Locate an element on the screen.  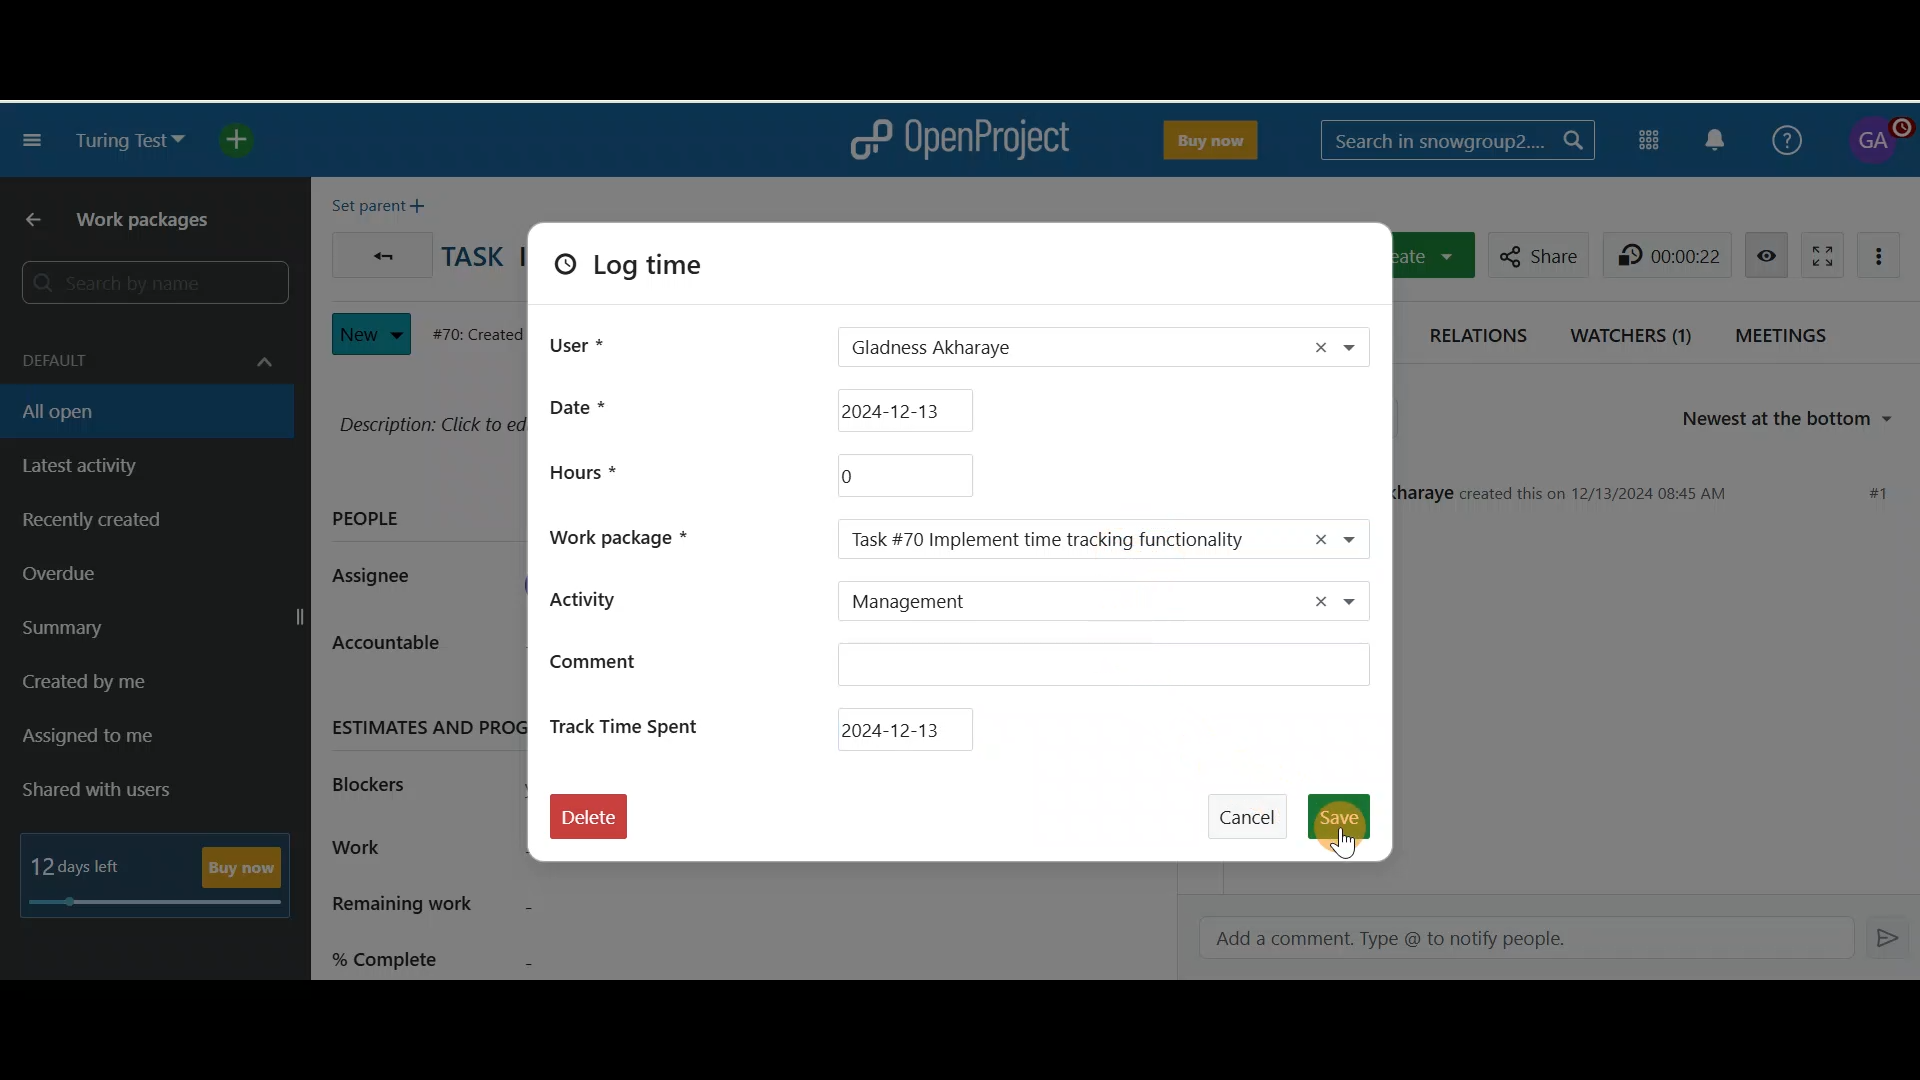
Save is located at coordinates (1346, 815).